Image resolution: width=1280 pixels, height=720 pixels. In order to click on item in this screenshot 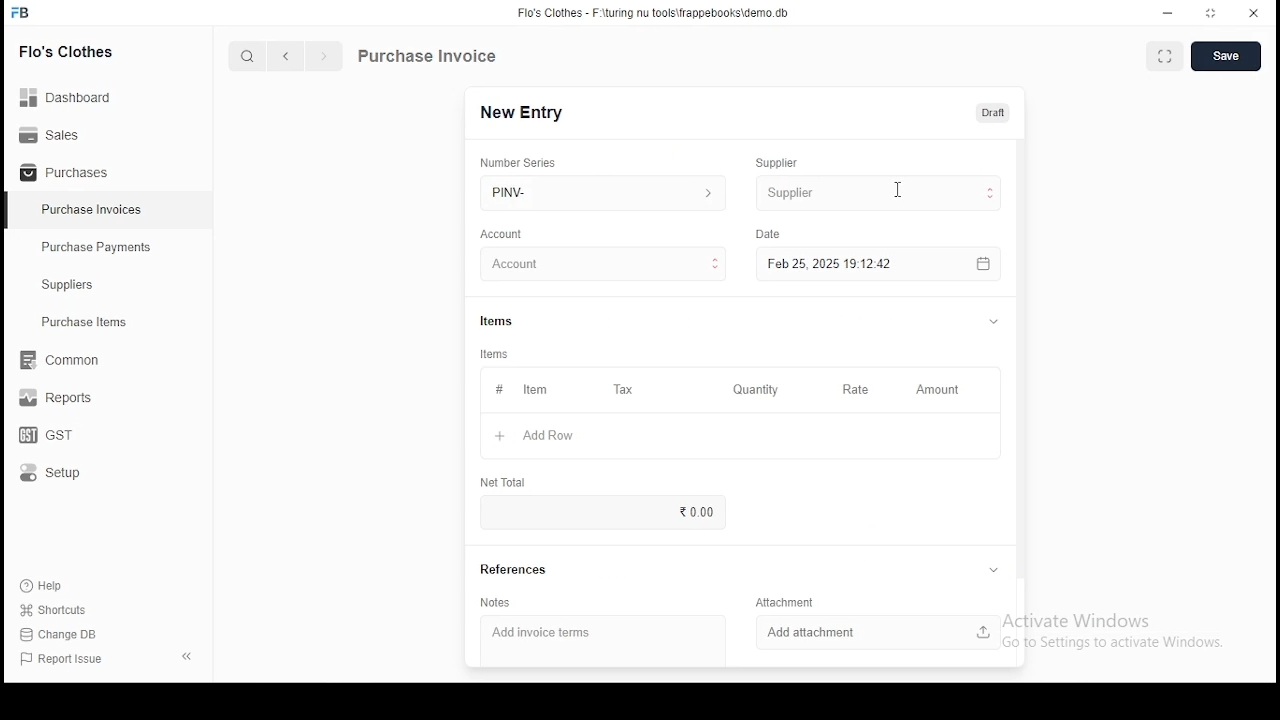, I will do `click(534, 391)`.